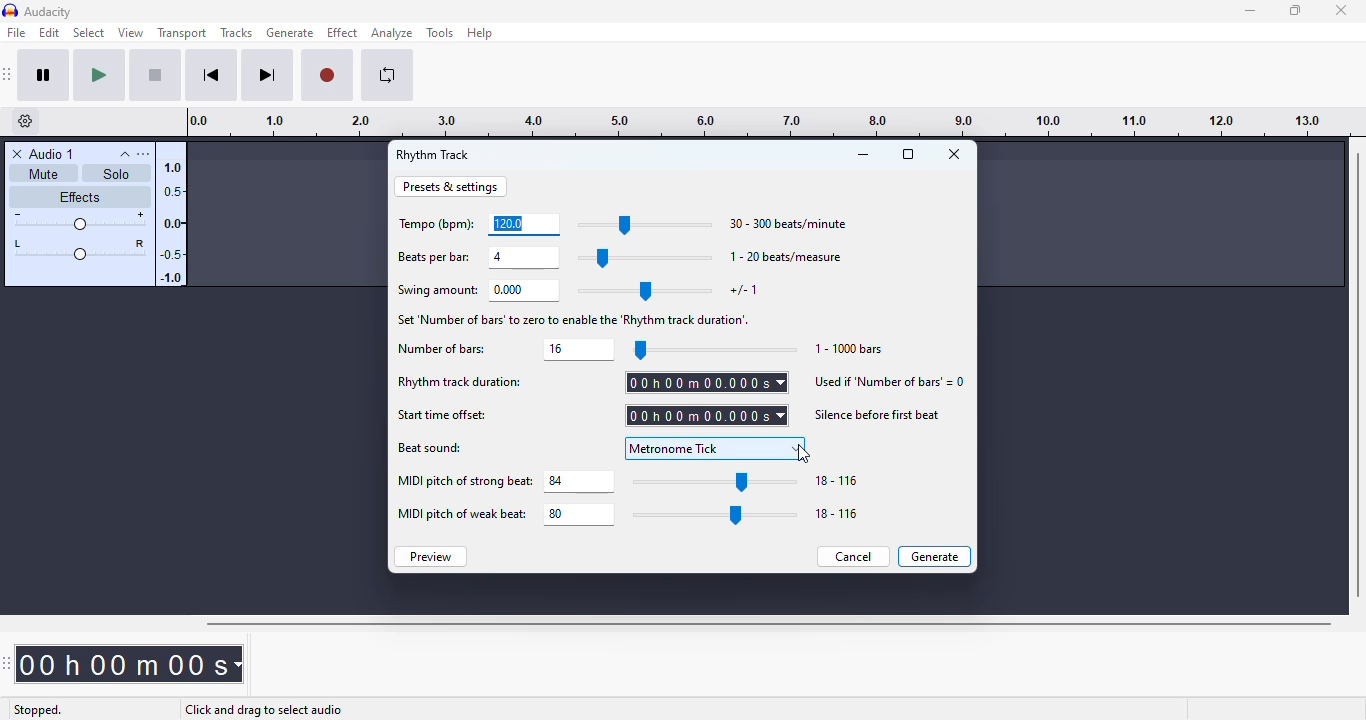 The width and height of the screenshot is (1366, 720). I want to click on maximize, so click(1295, 10).